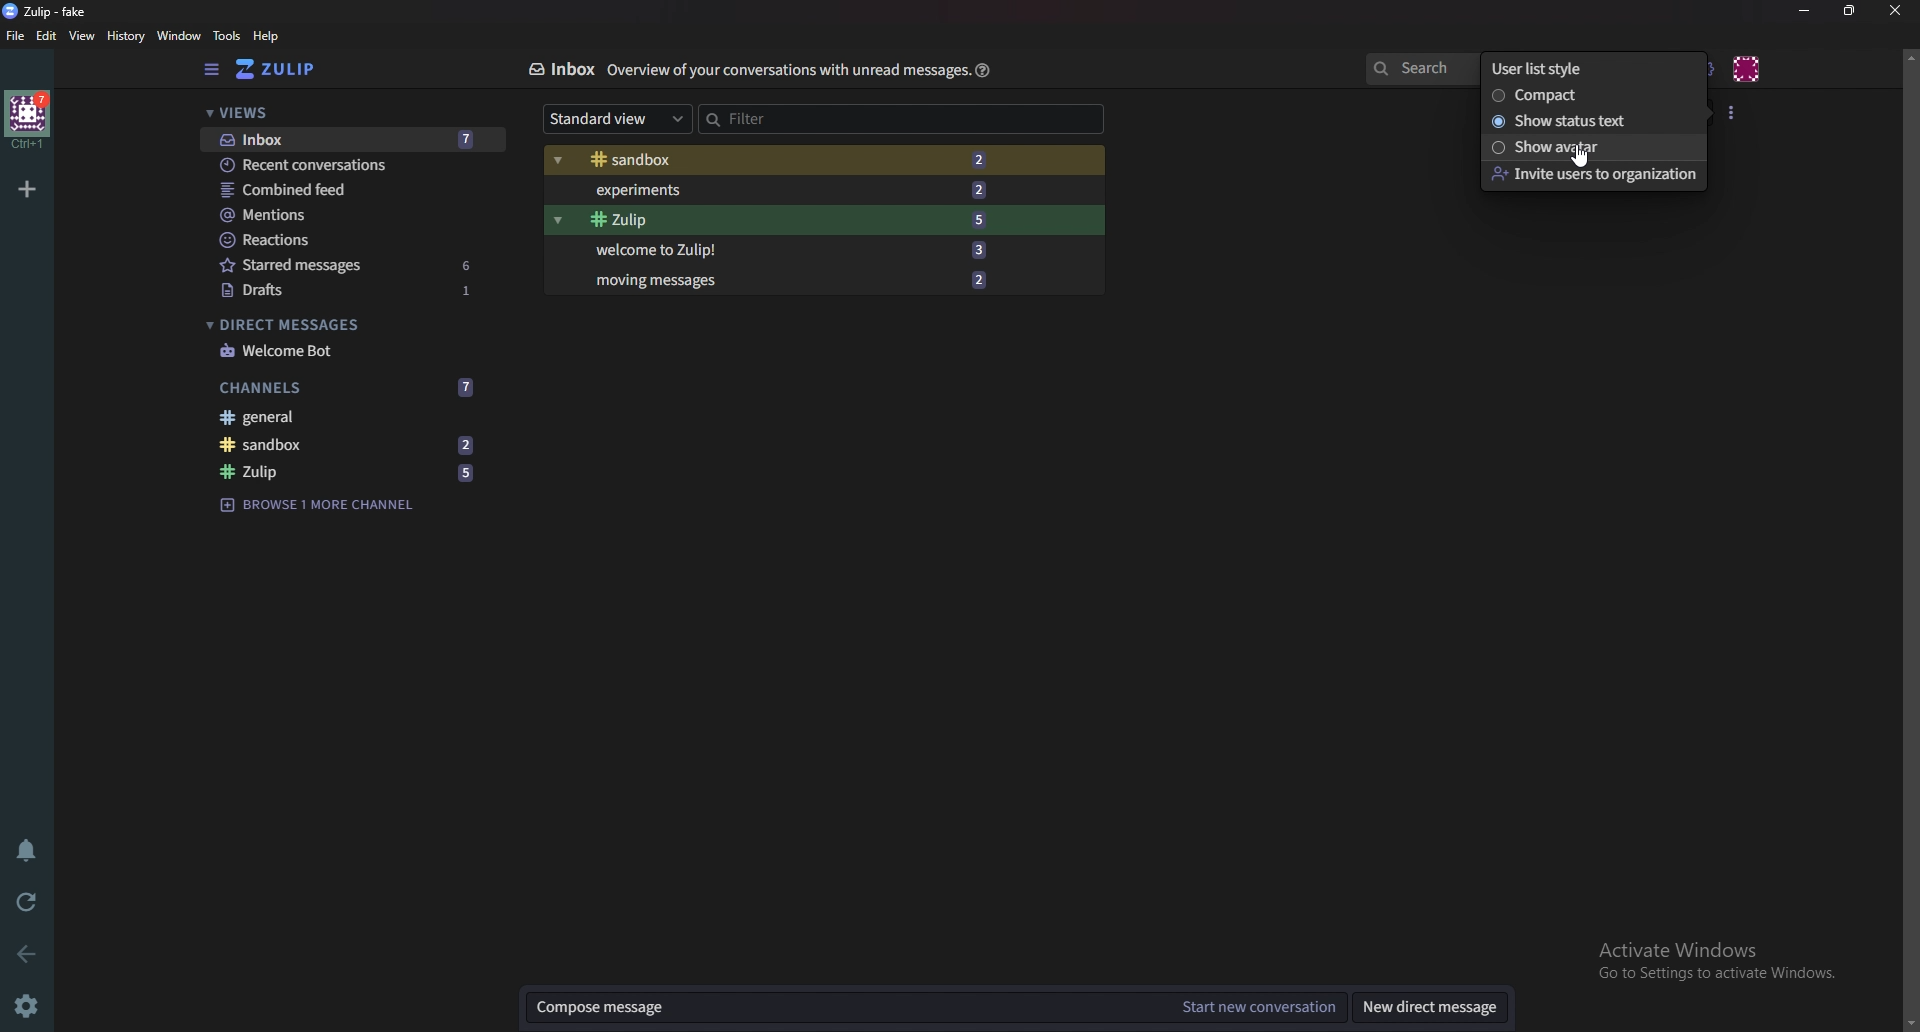  Describe the element at coordinates (843, 1008) in the screenshot. I see `compose message` at that location.